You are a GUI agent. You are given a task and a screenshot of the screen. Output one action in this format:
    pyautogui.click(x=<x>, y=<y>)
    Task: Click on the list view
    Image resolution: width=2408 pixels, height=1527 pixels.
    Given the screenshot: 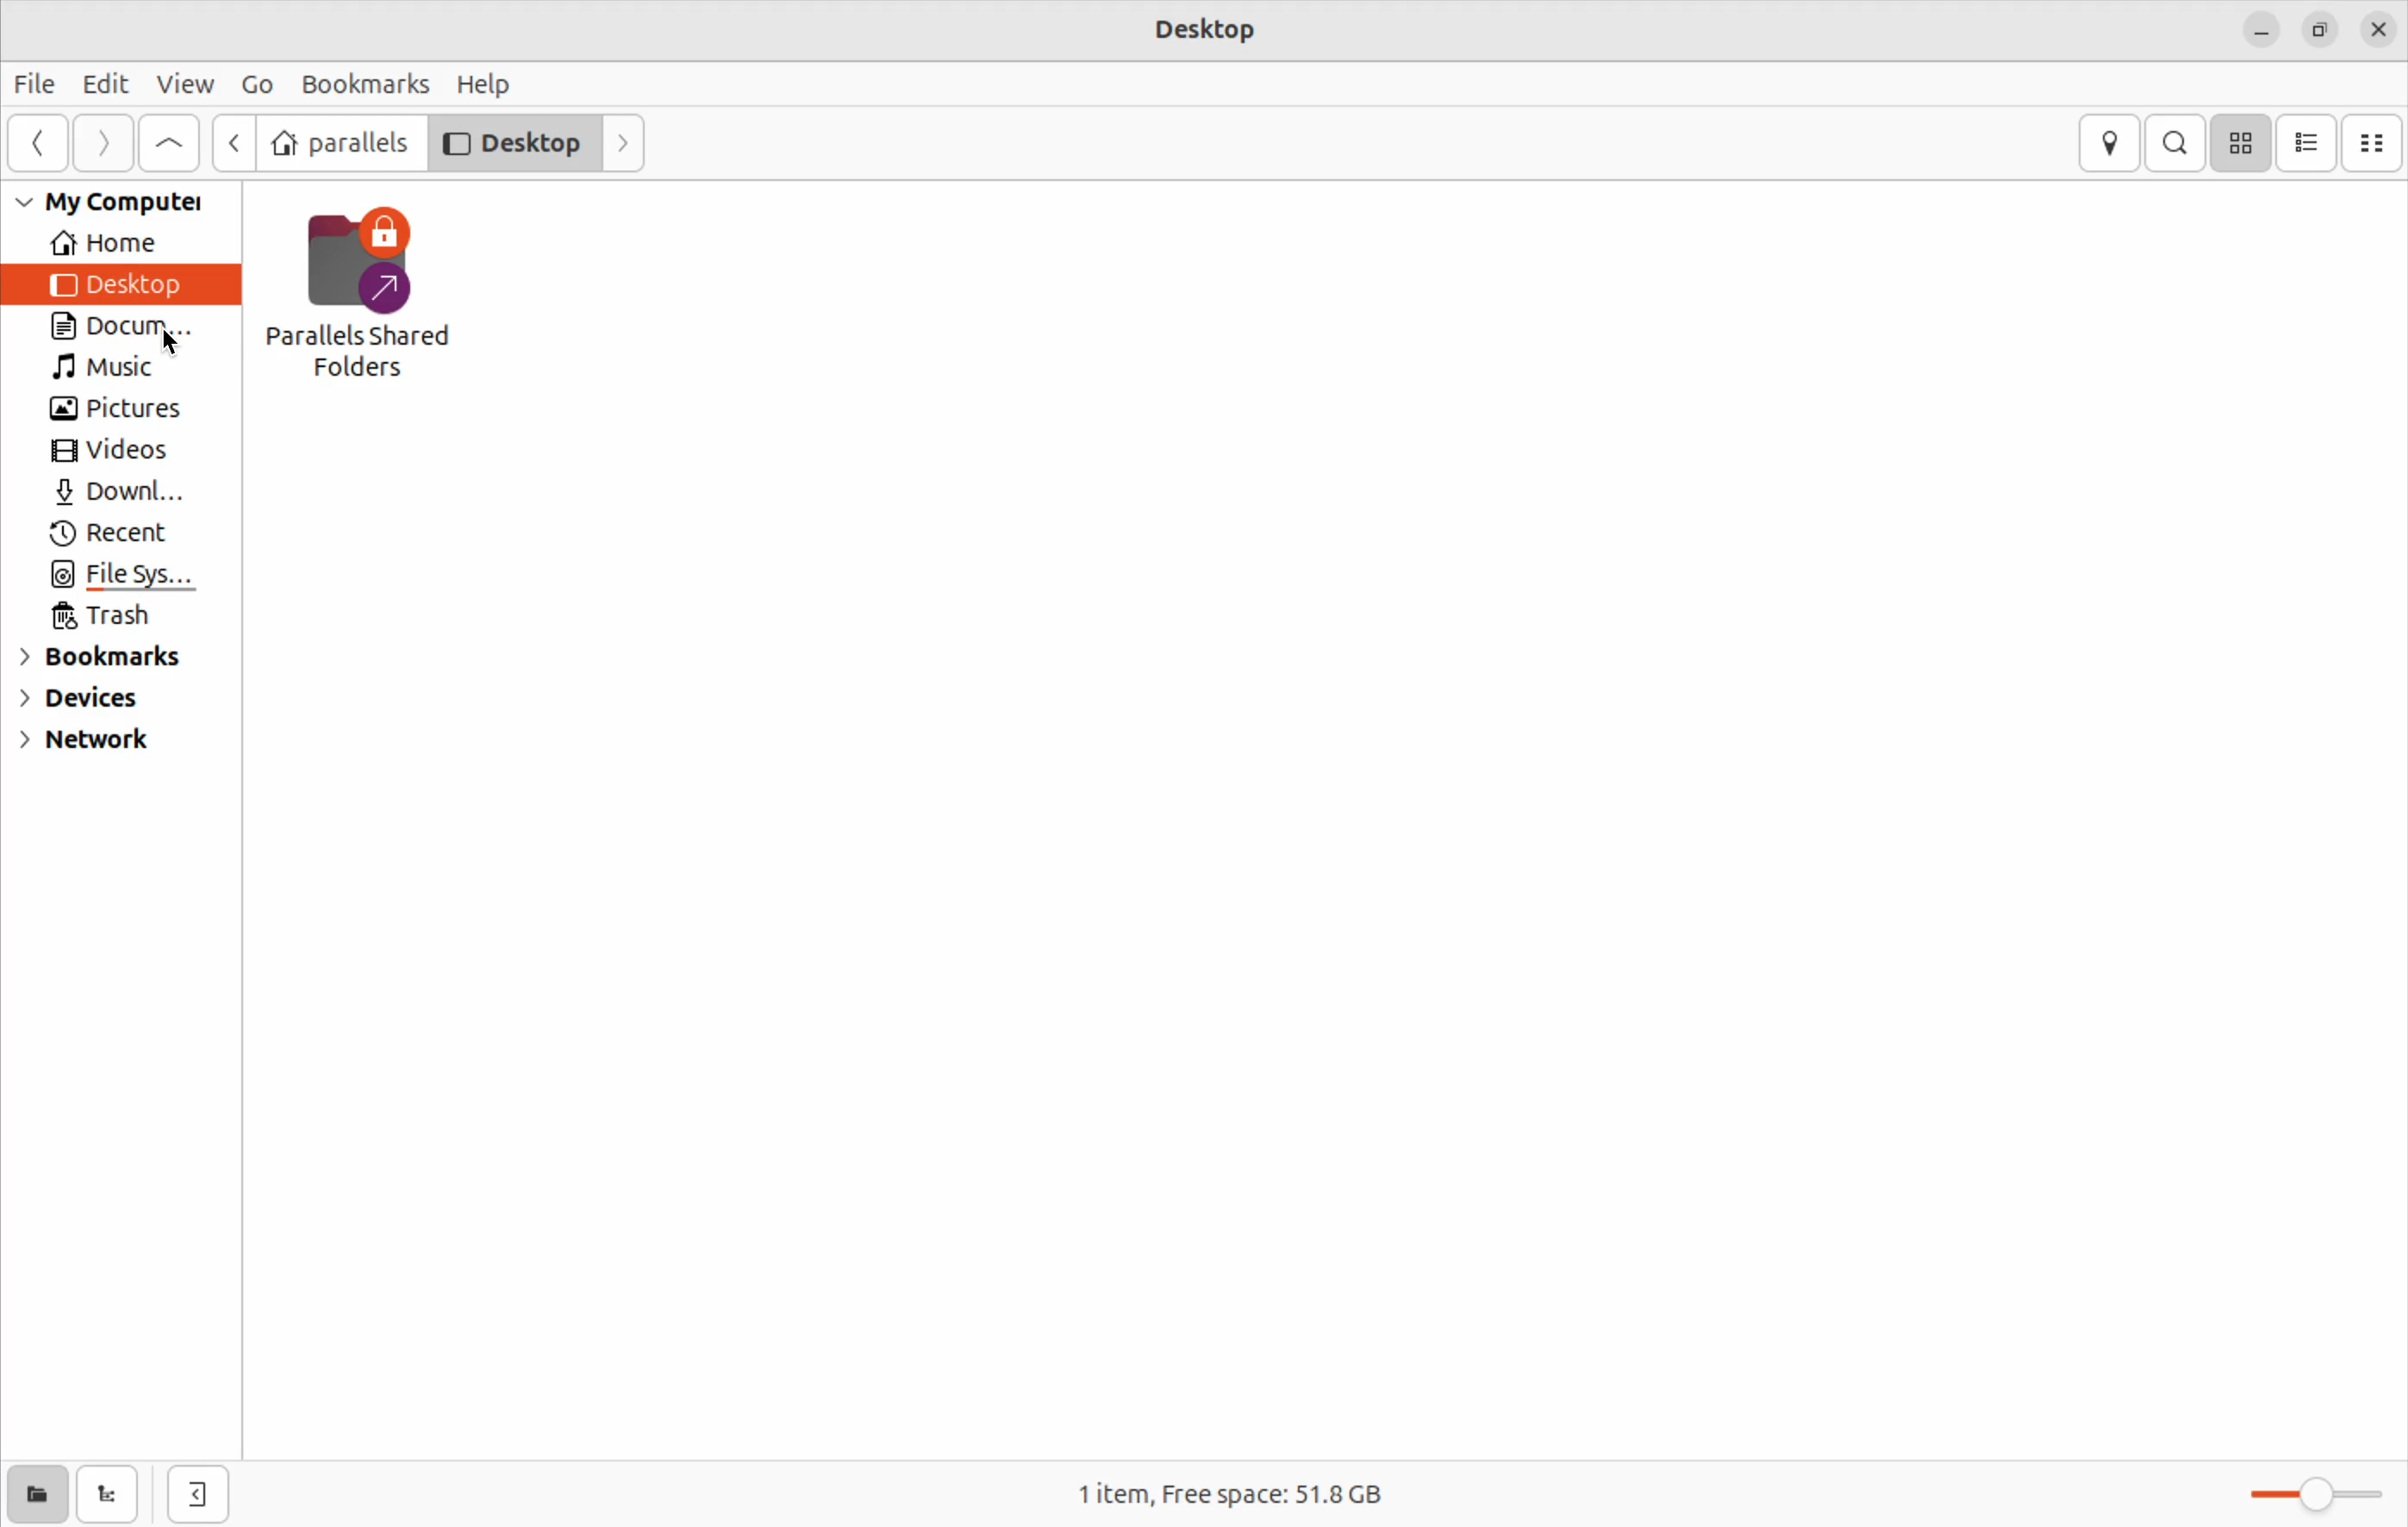 What is the action you would take?
    pyautogui.click(x=2306, y=141)
    